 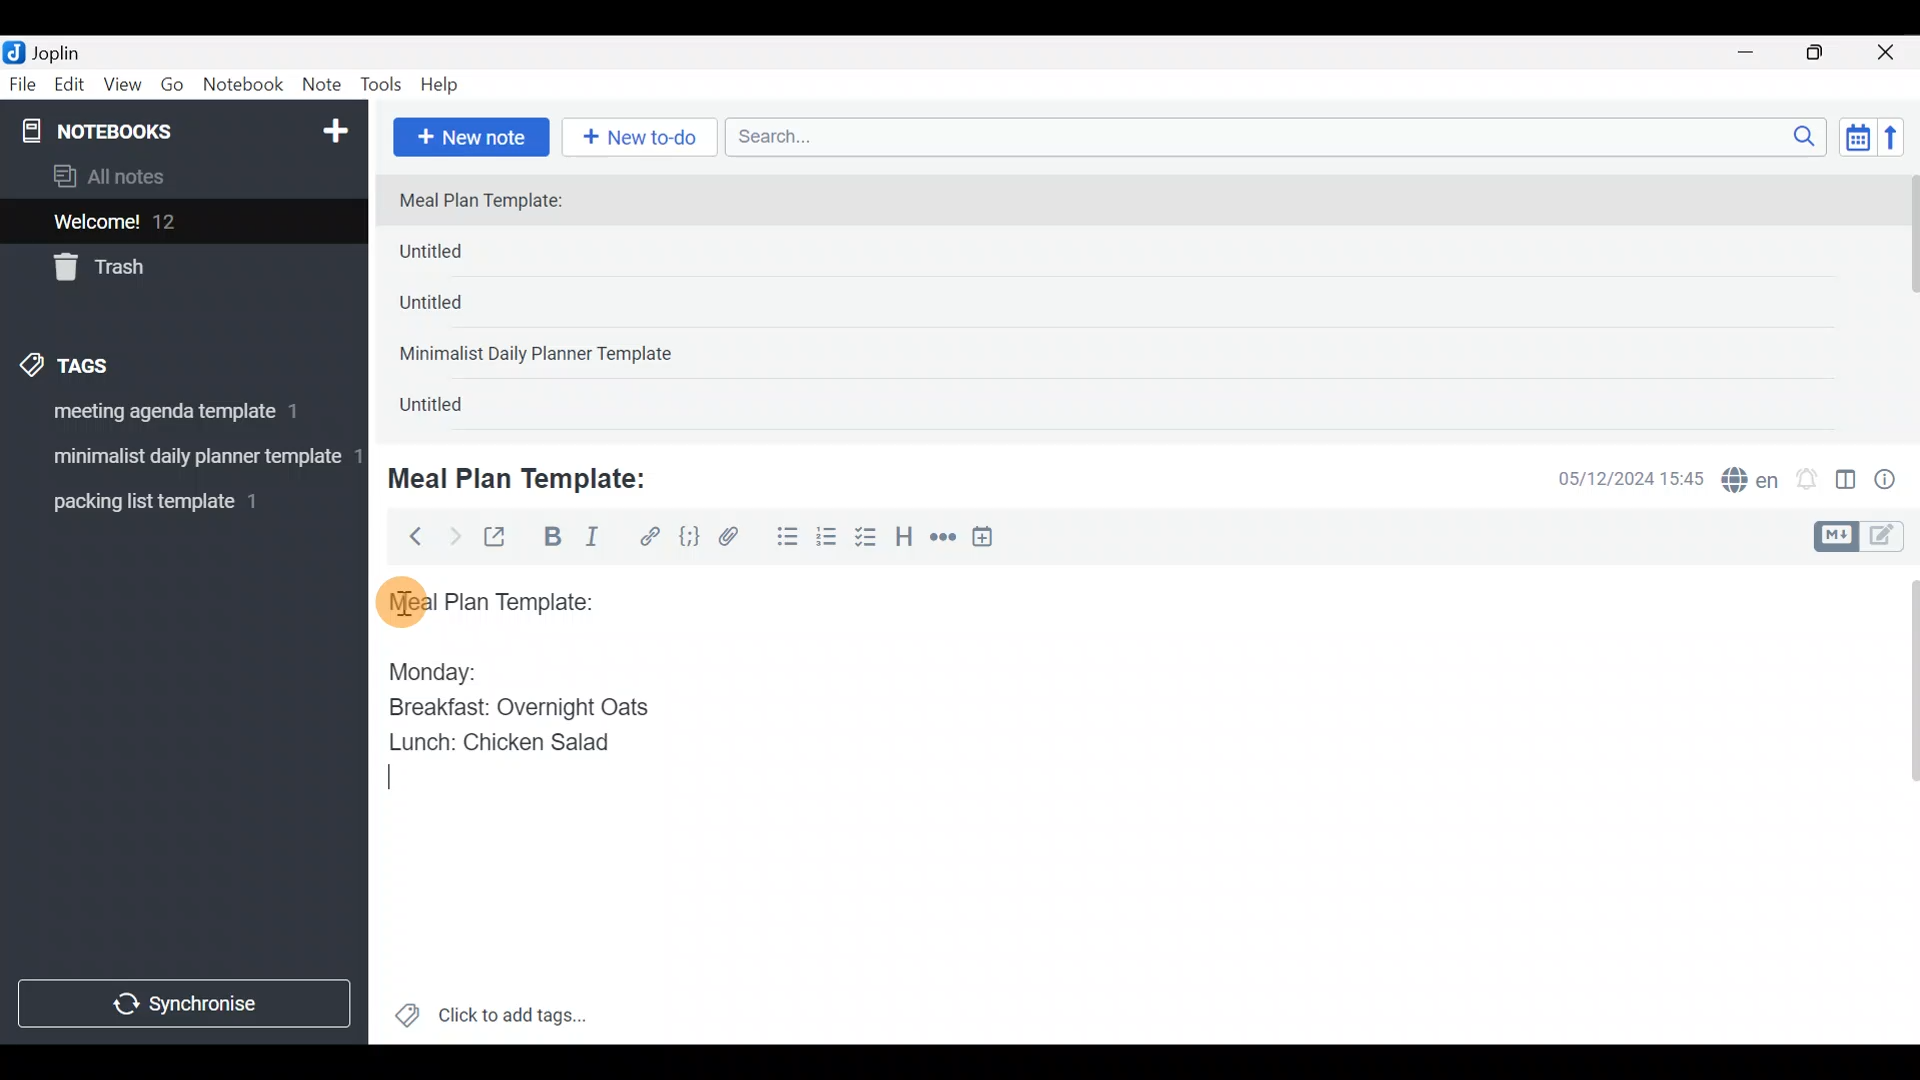 I want to click on Meal Plan Template:, so click(x=493, y=202).